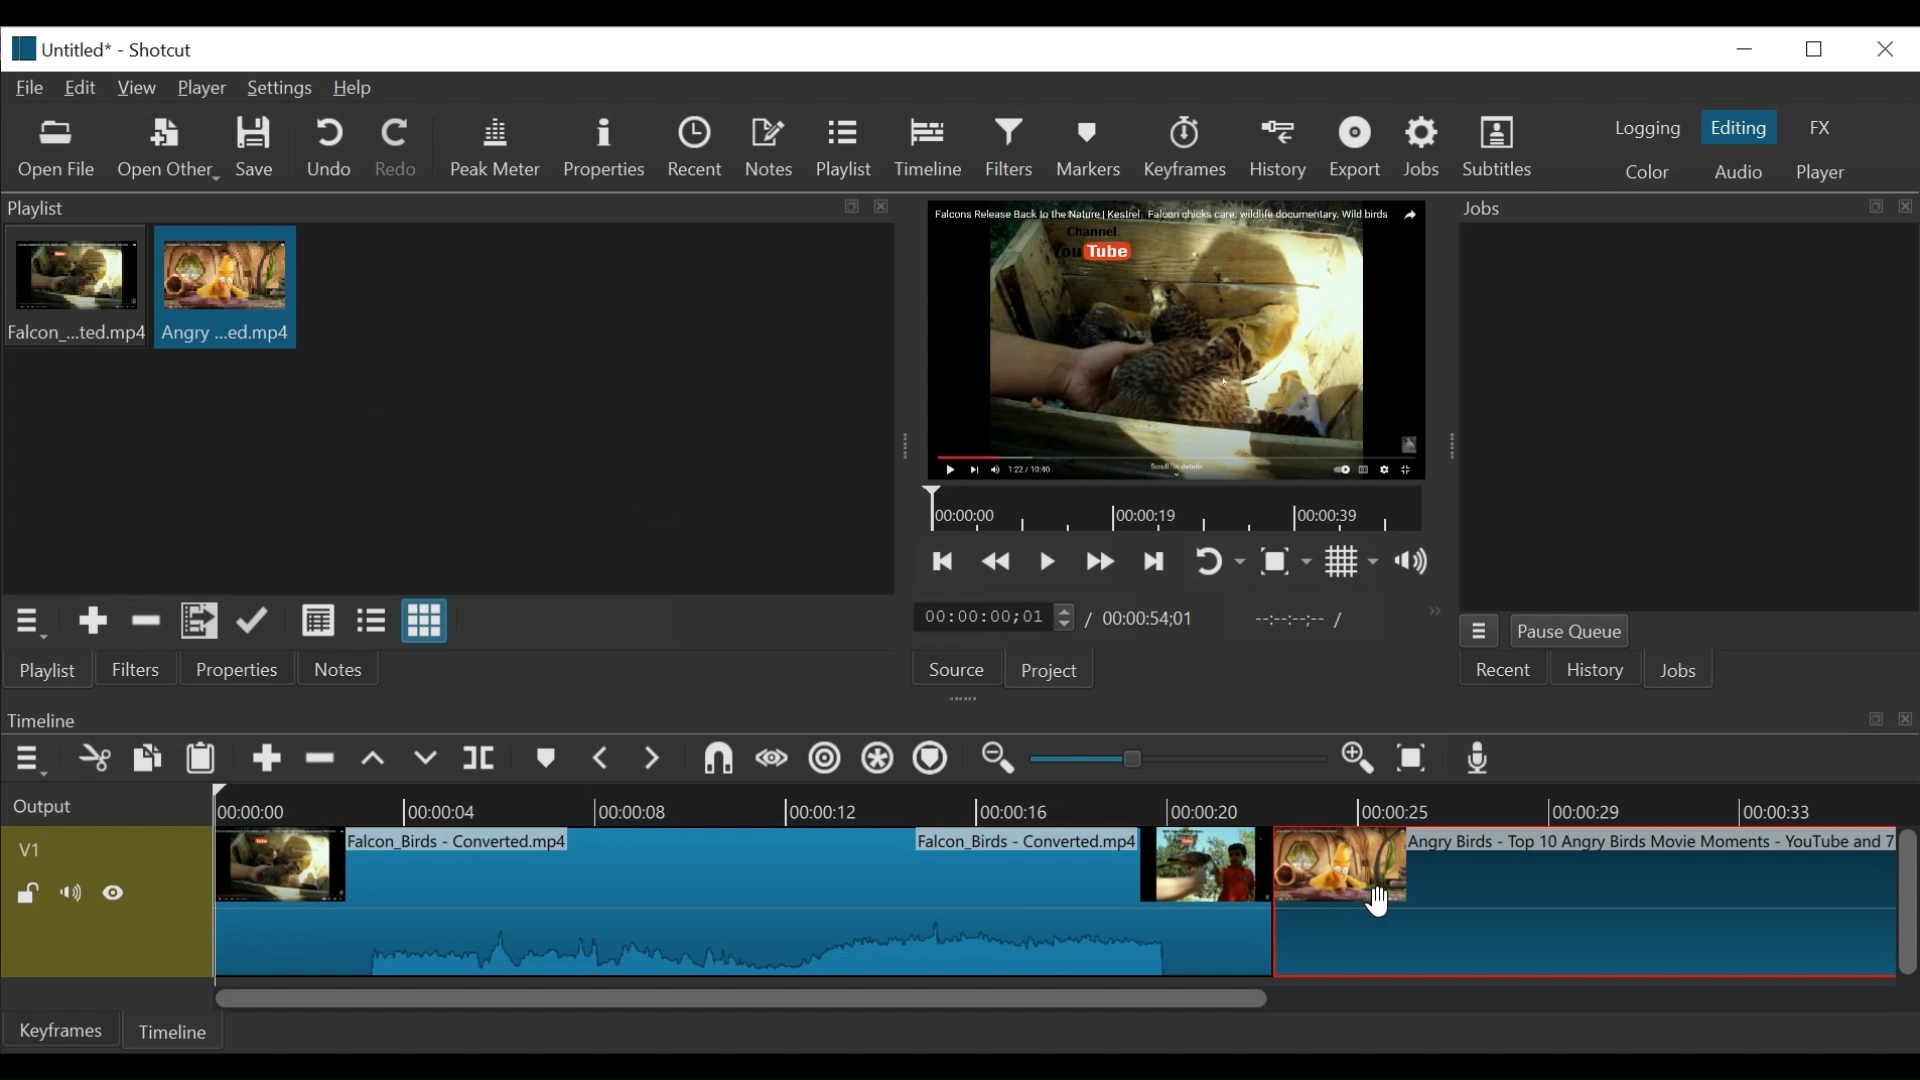 This screenshot has height=1080, width=1920. I want to click on Pause Queue, so click(1571, 635).